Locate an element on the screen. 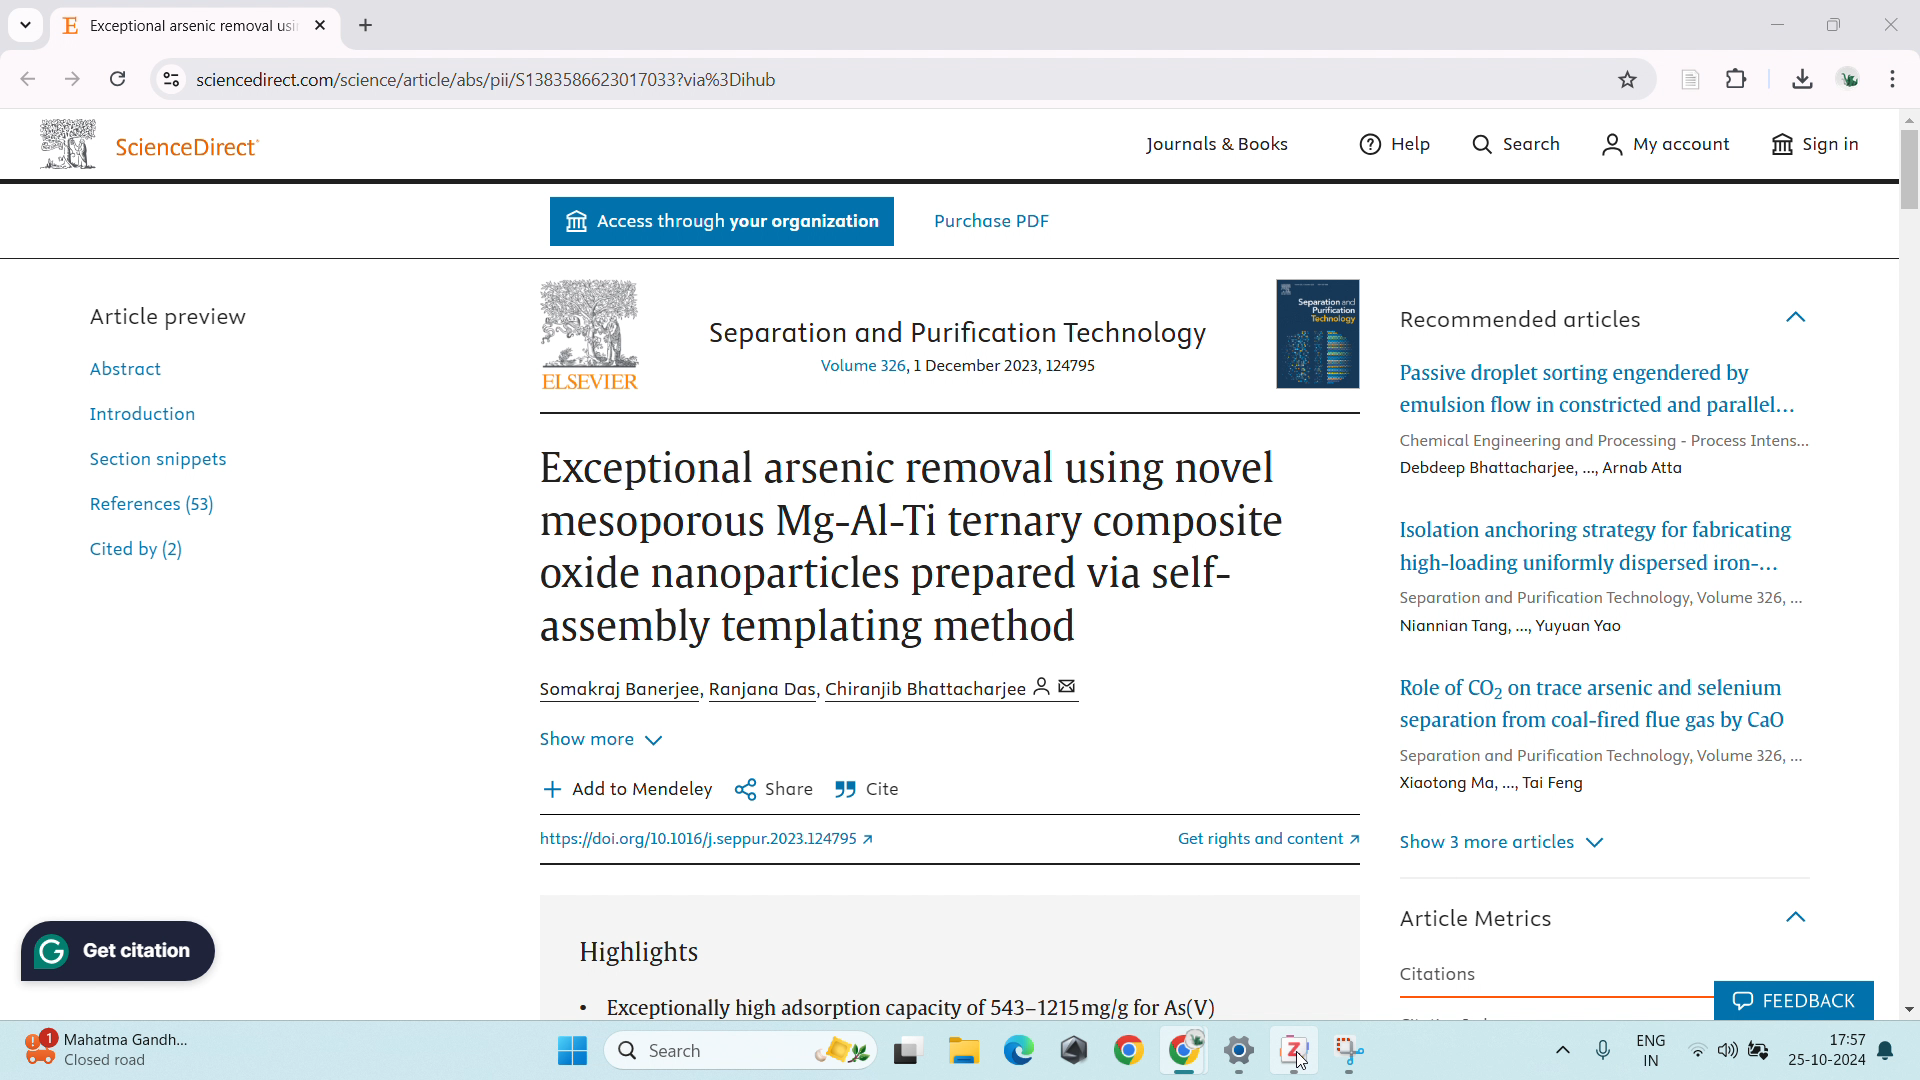 This screenshot has height=1080, width=1920. Separation and Purification Technology, Volume 326, ...
Xiaotong Ma, ..., Tai Feng is located at coordinates (1597, 772).